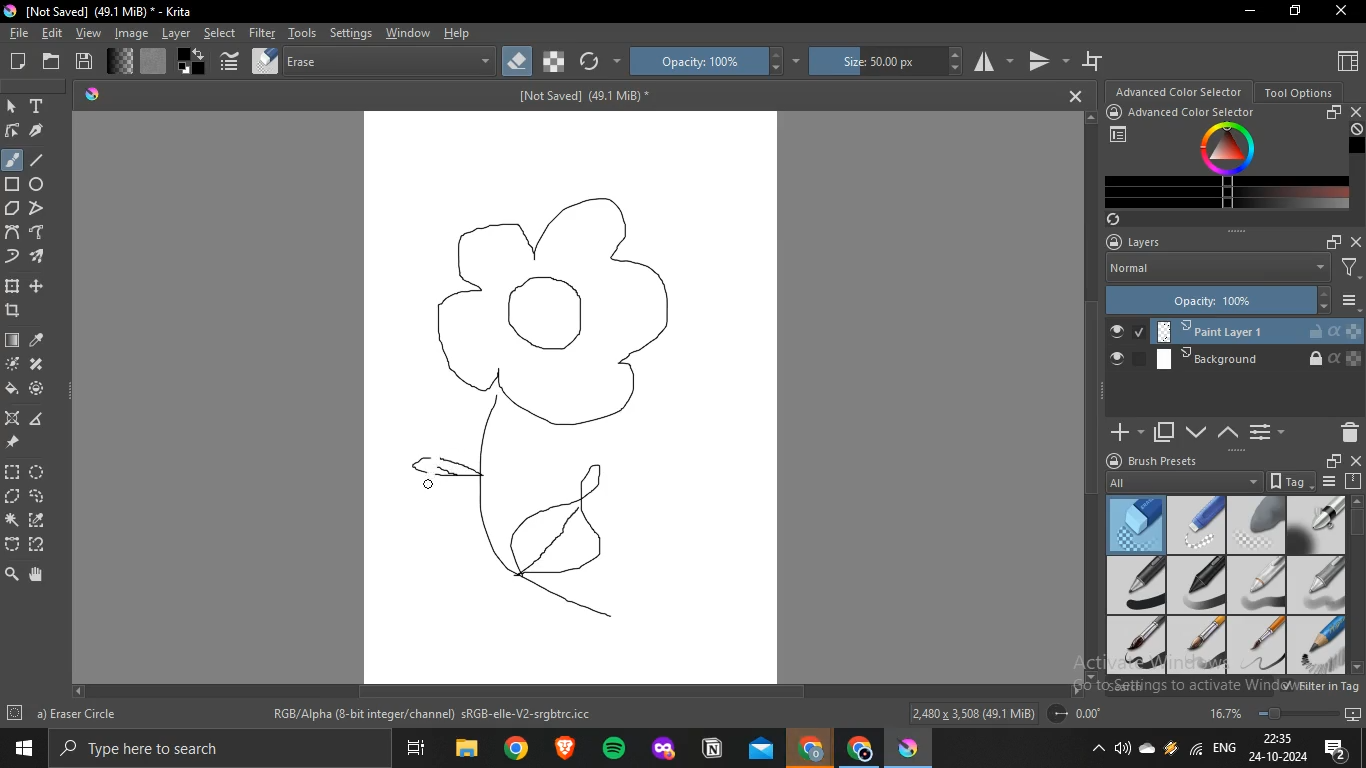  What do you see at coordinates (37, 495) in the screenshot?
I see `freehand selection tool` at bounding box center [37, 495].